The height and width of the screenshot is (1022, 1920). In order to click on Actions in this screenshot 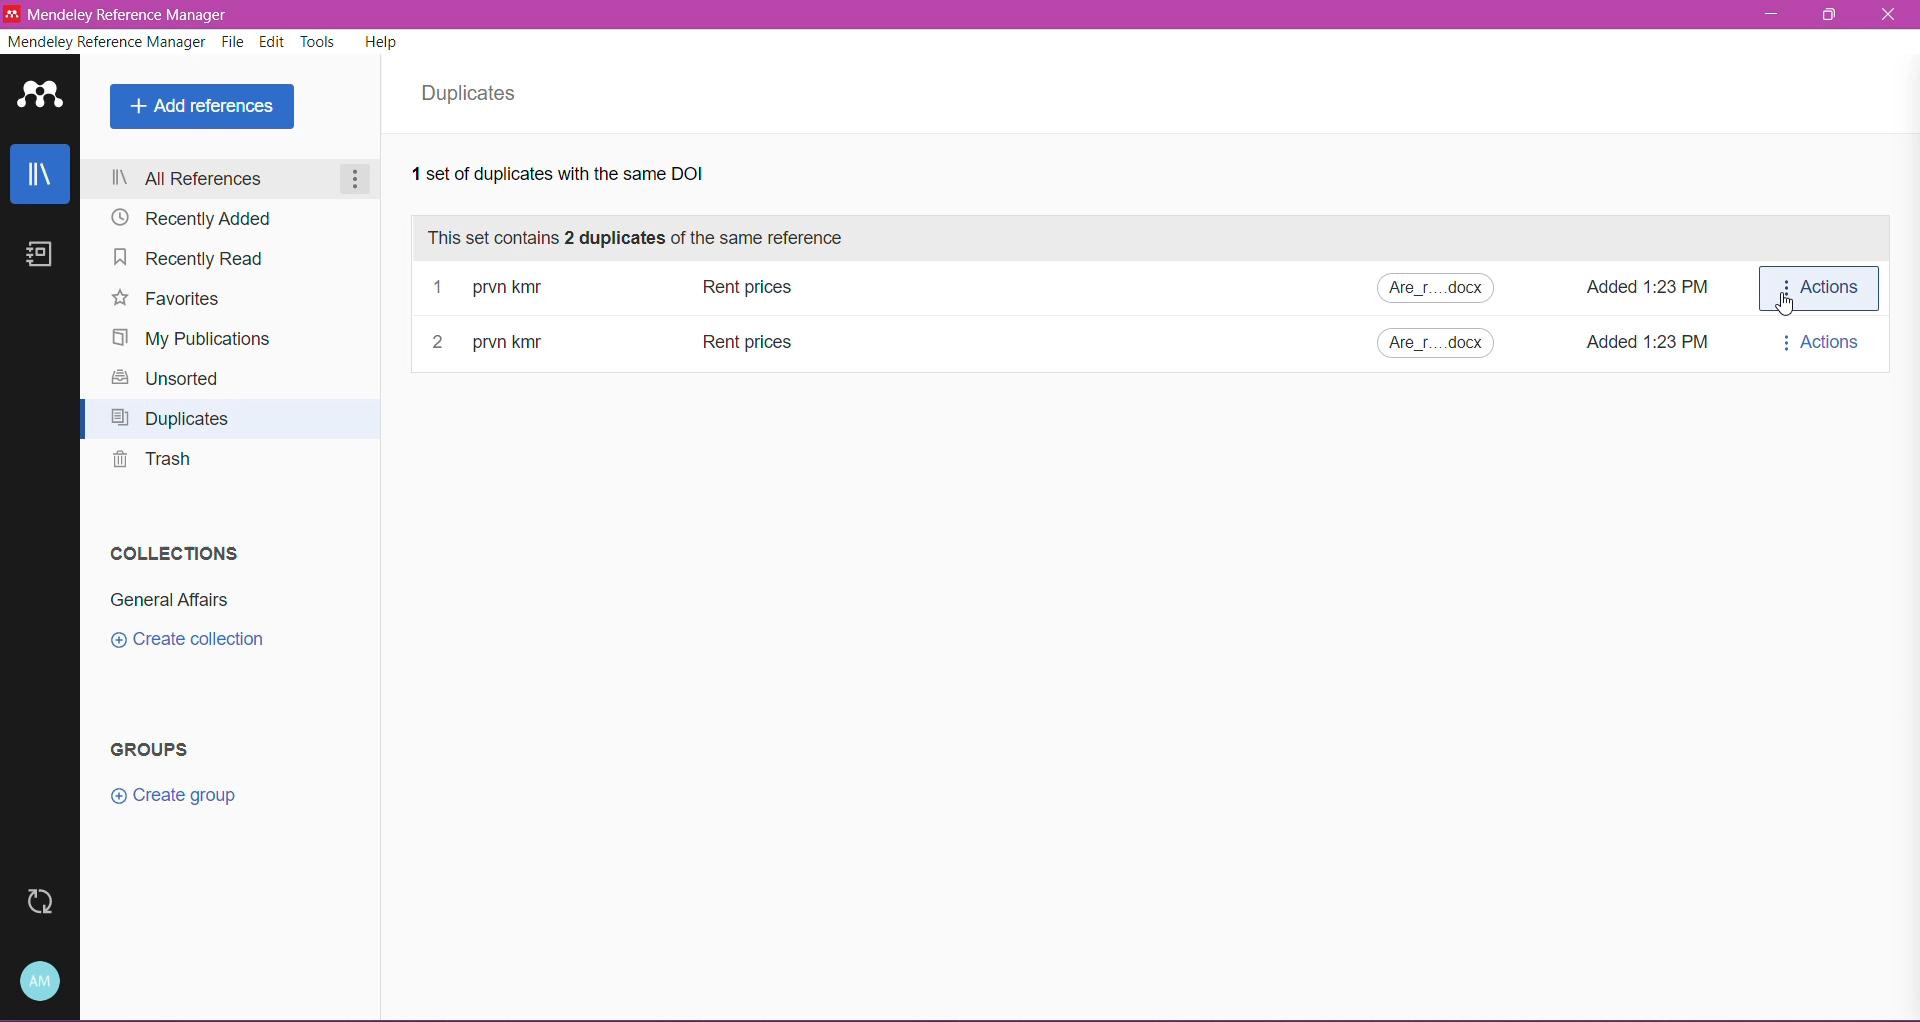, I will do `click(1818, 288)`.